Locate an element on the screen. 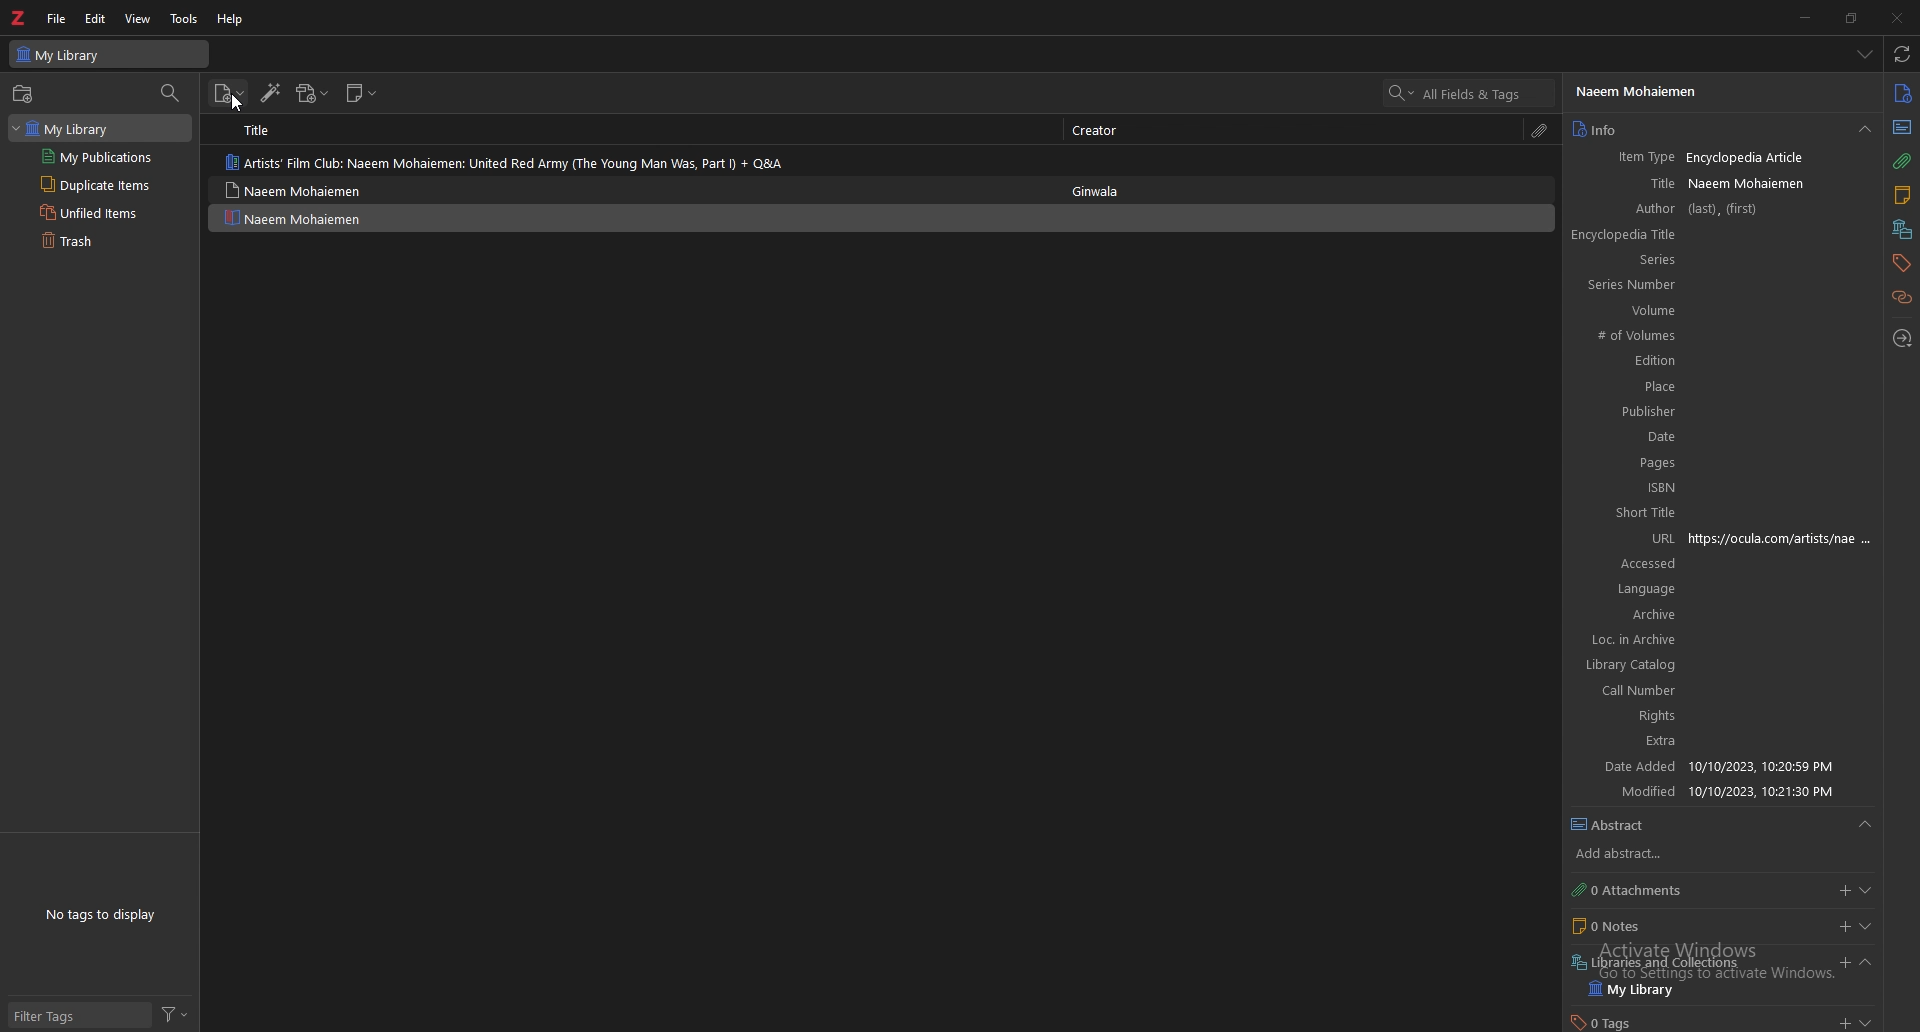  date added input is located at coordinates (1779, 764).